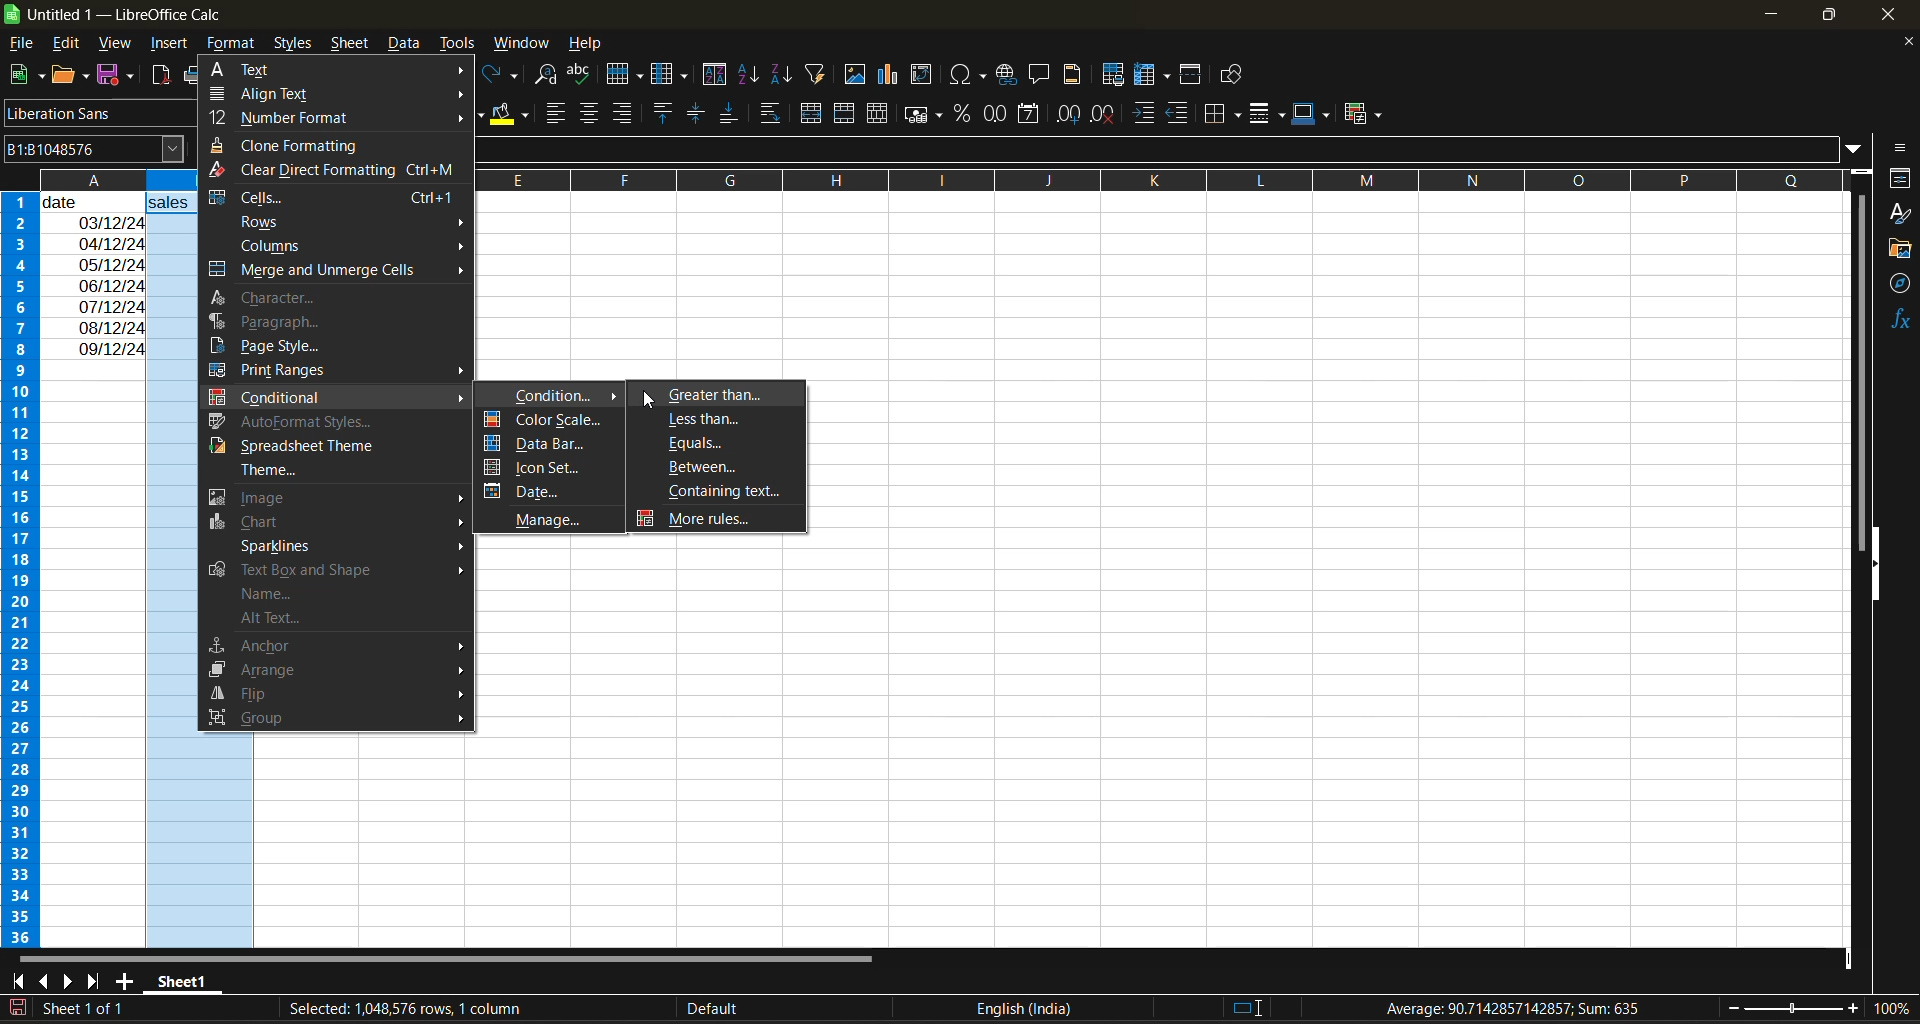 Image resolution: width=1920 pixels, height=1024 pixels. I want to click on greater than, so click(719, 395).